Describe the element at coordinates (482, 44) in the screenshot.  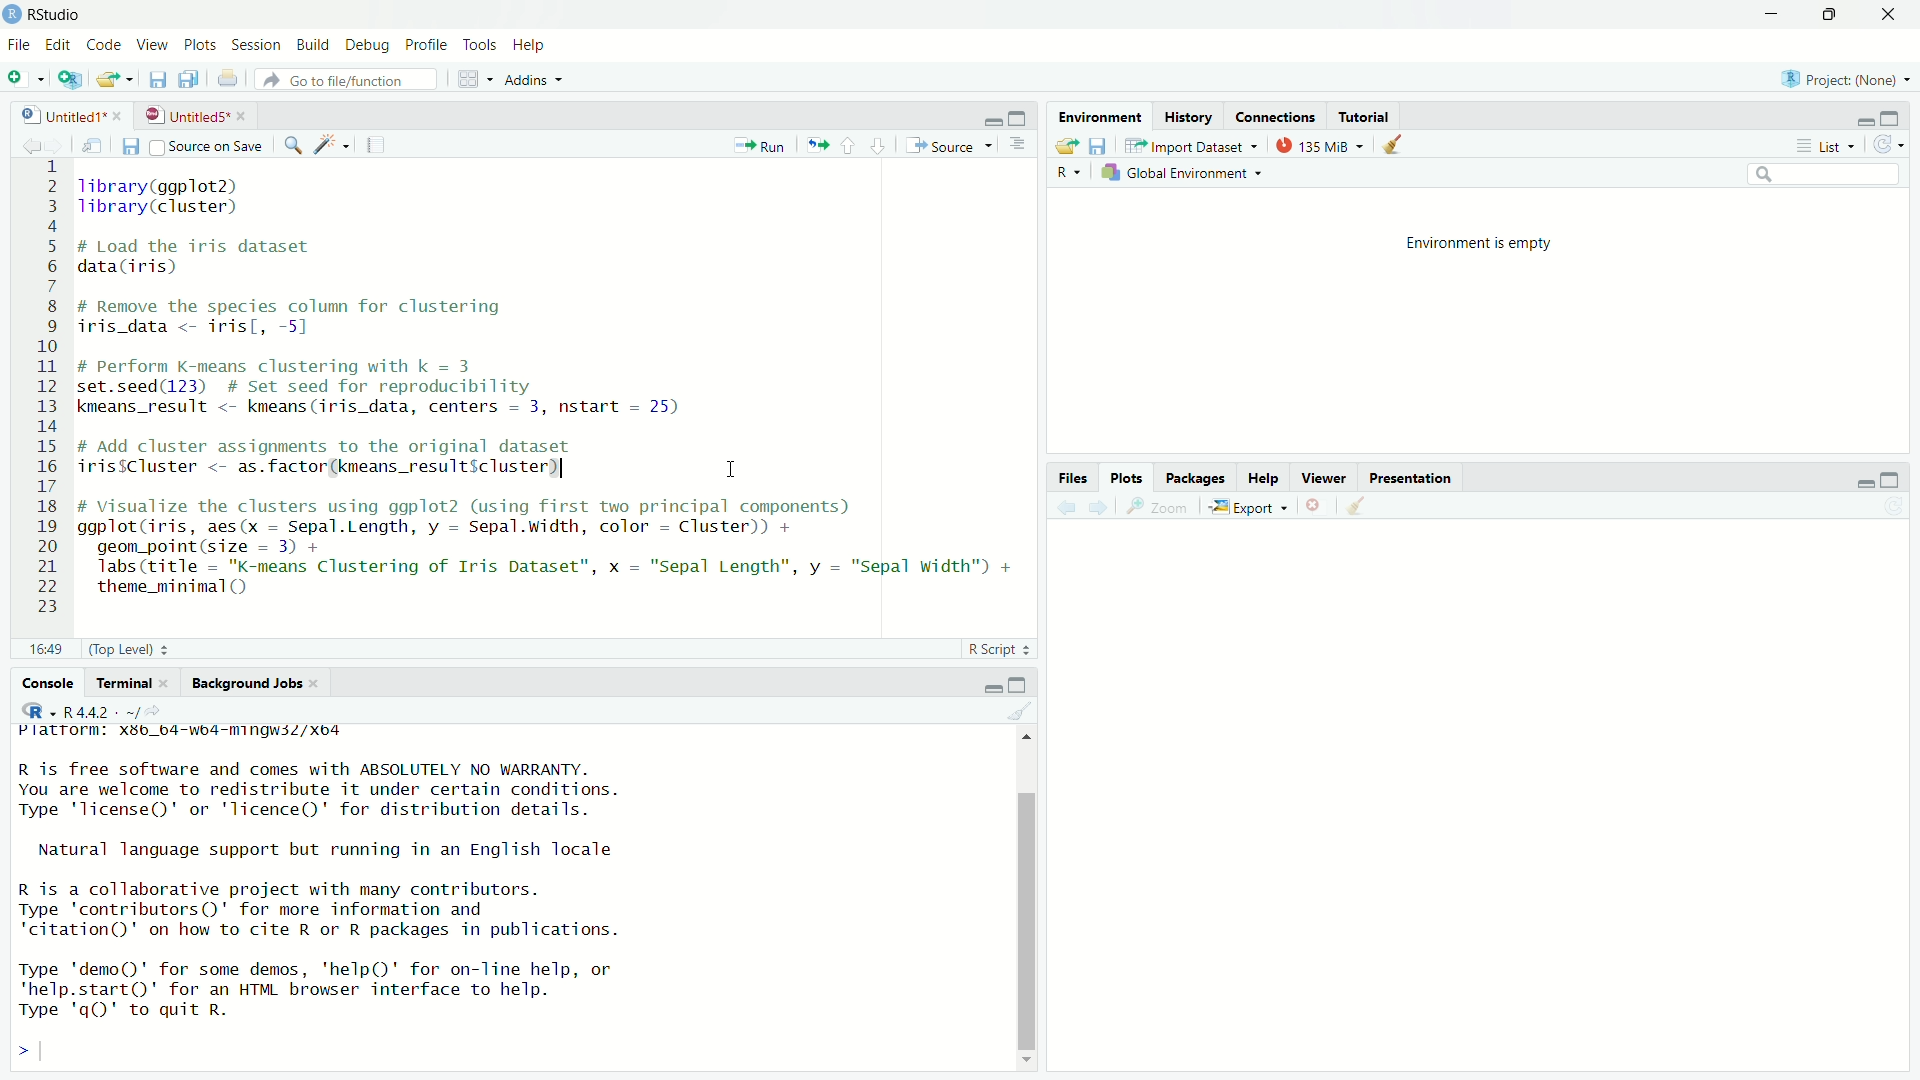
I see `tools` at that location.